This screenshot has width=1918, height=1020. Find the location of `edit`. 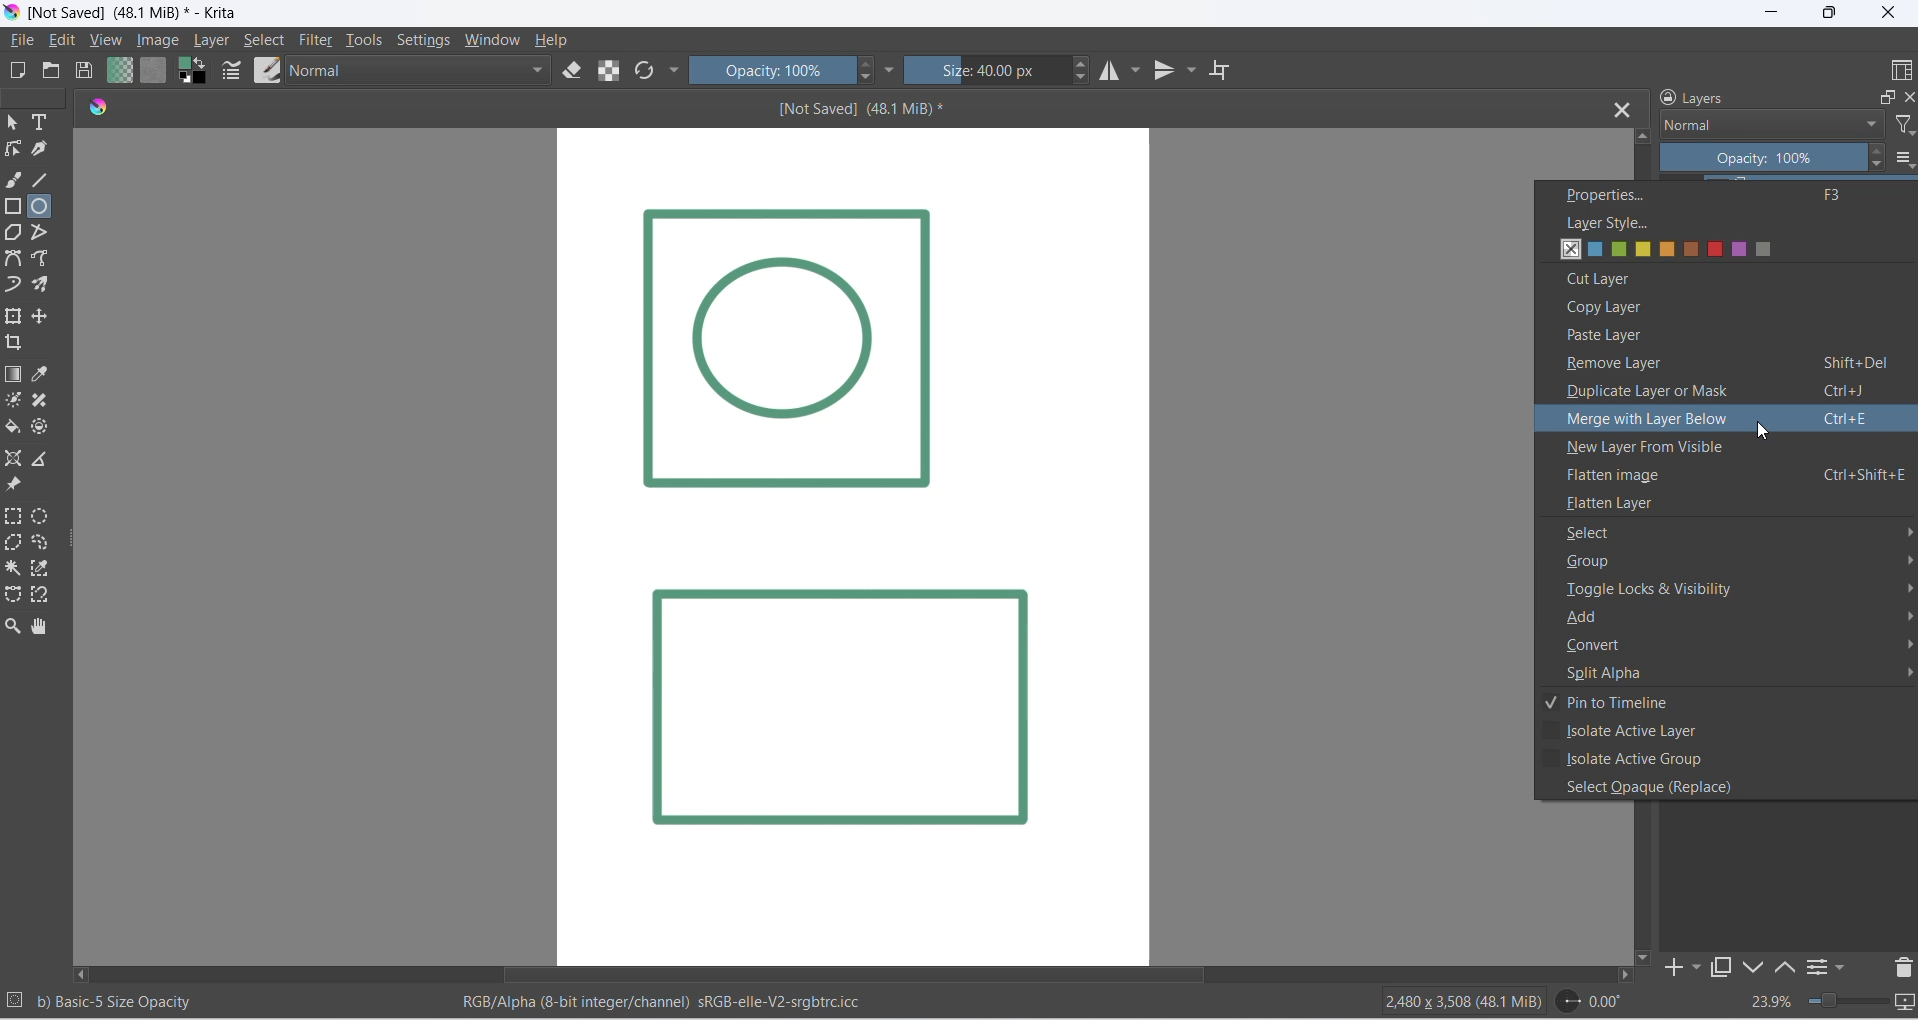

edit is located at coordinates (61, 41).